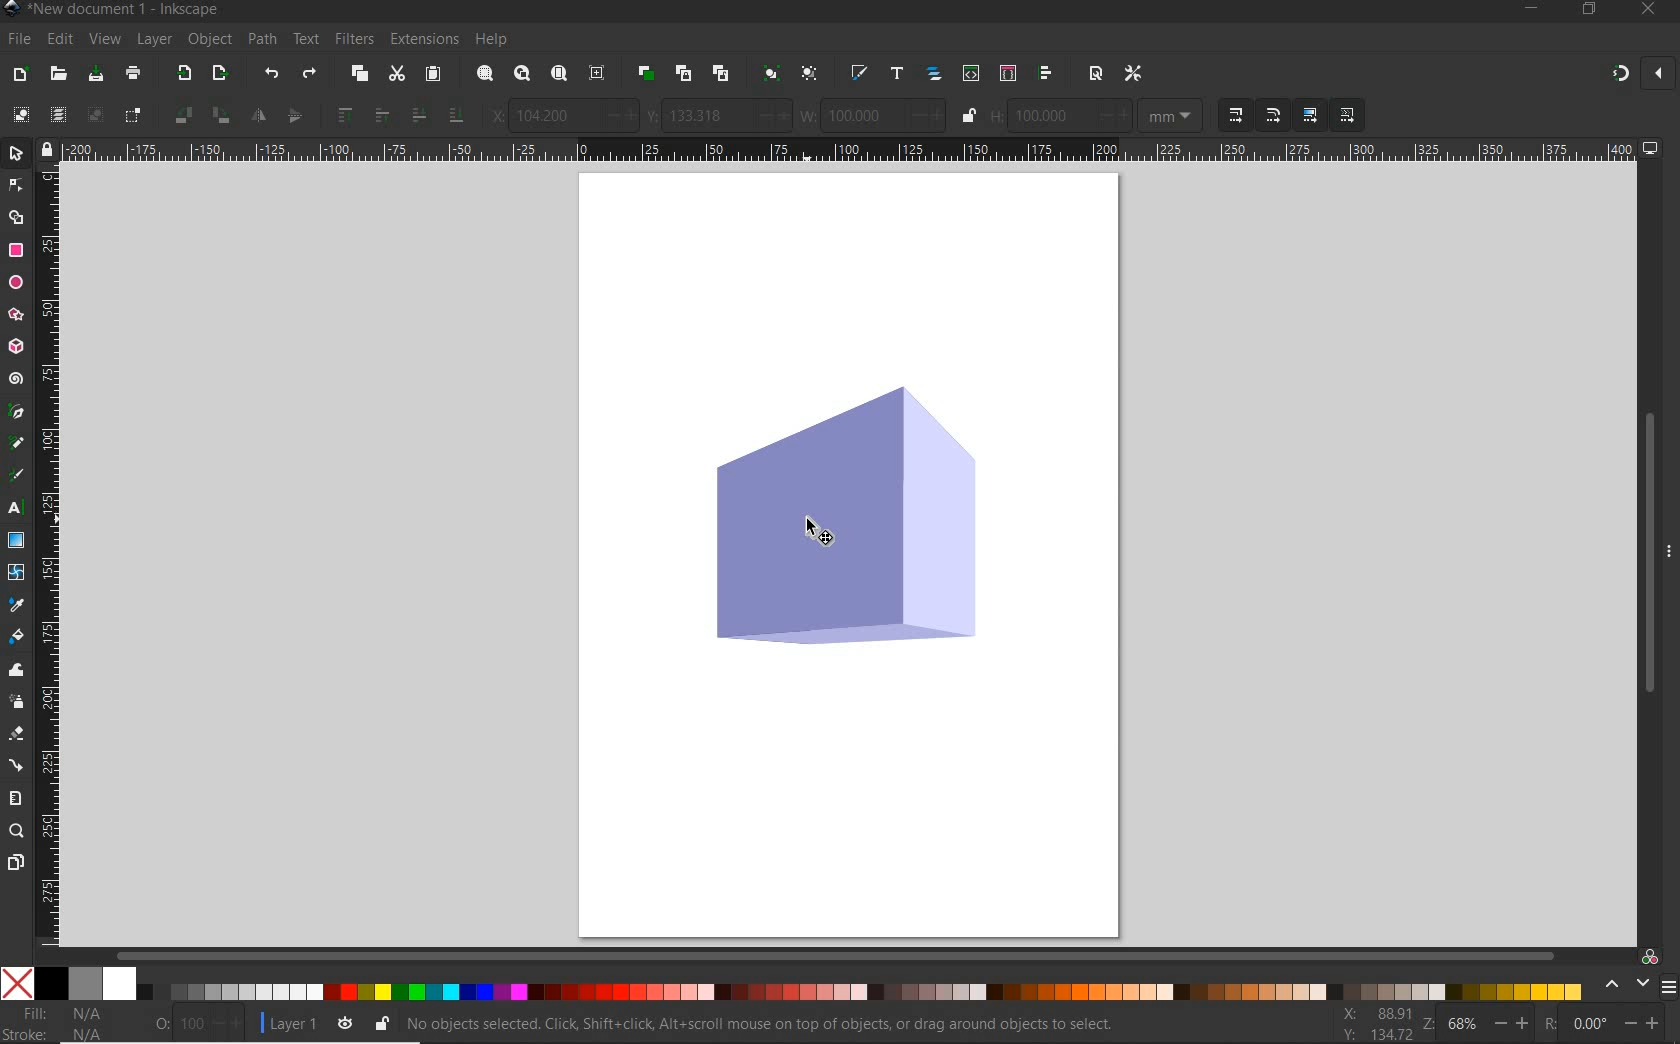  Describe the element at coordinates (422, 40) in the screenshot. I see `EXTENSIONS` at that location.